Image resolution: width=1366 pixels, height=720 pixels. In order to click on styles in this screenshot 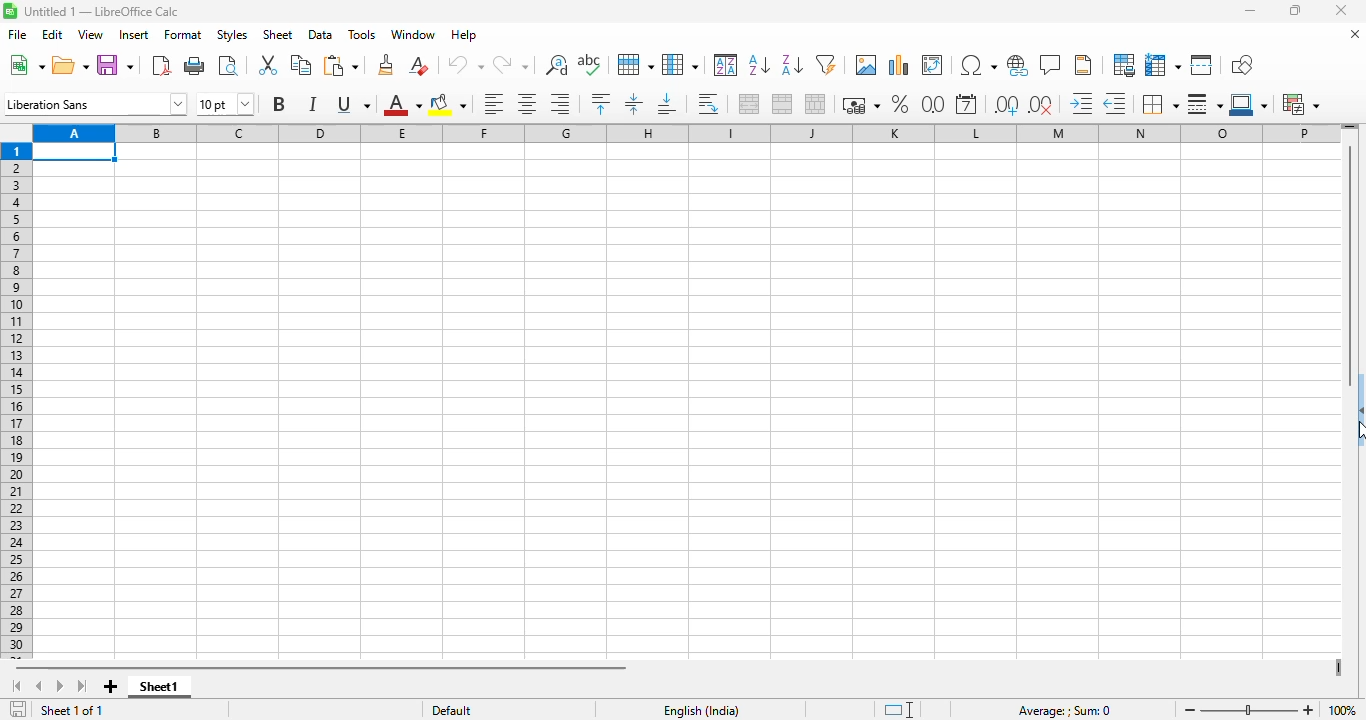, I will do `click(231, 35)`.